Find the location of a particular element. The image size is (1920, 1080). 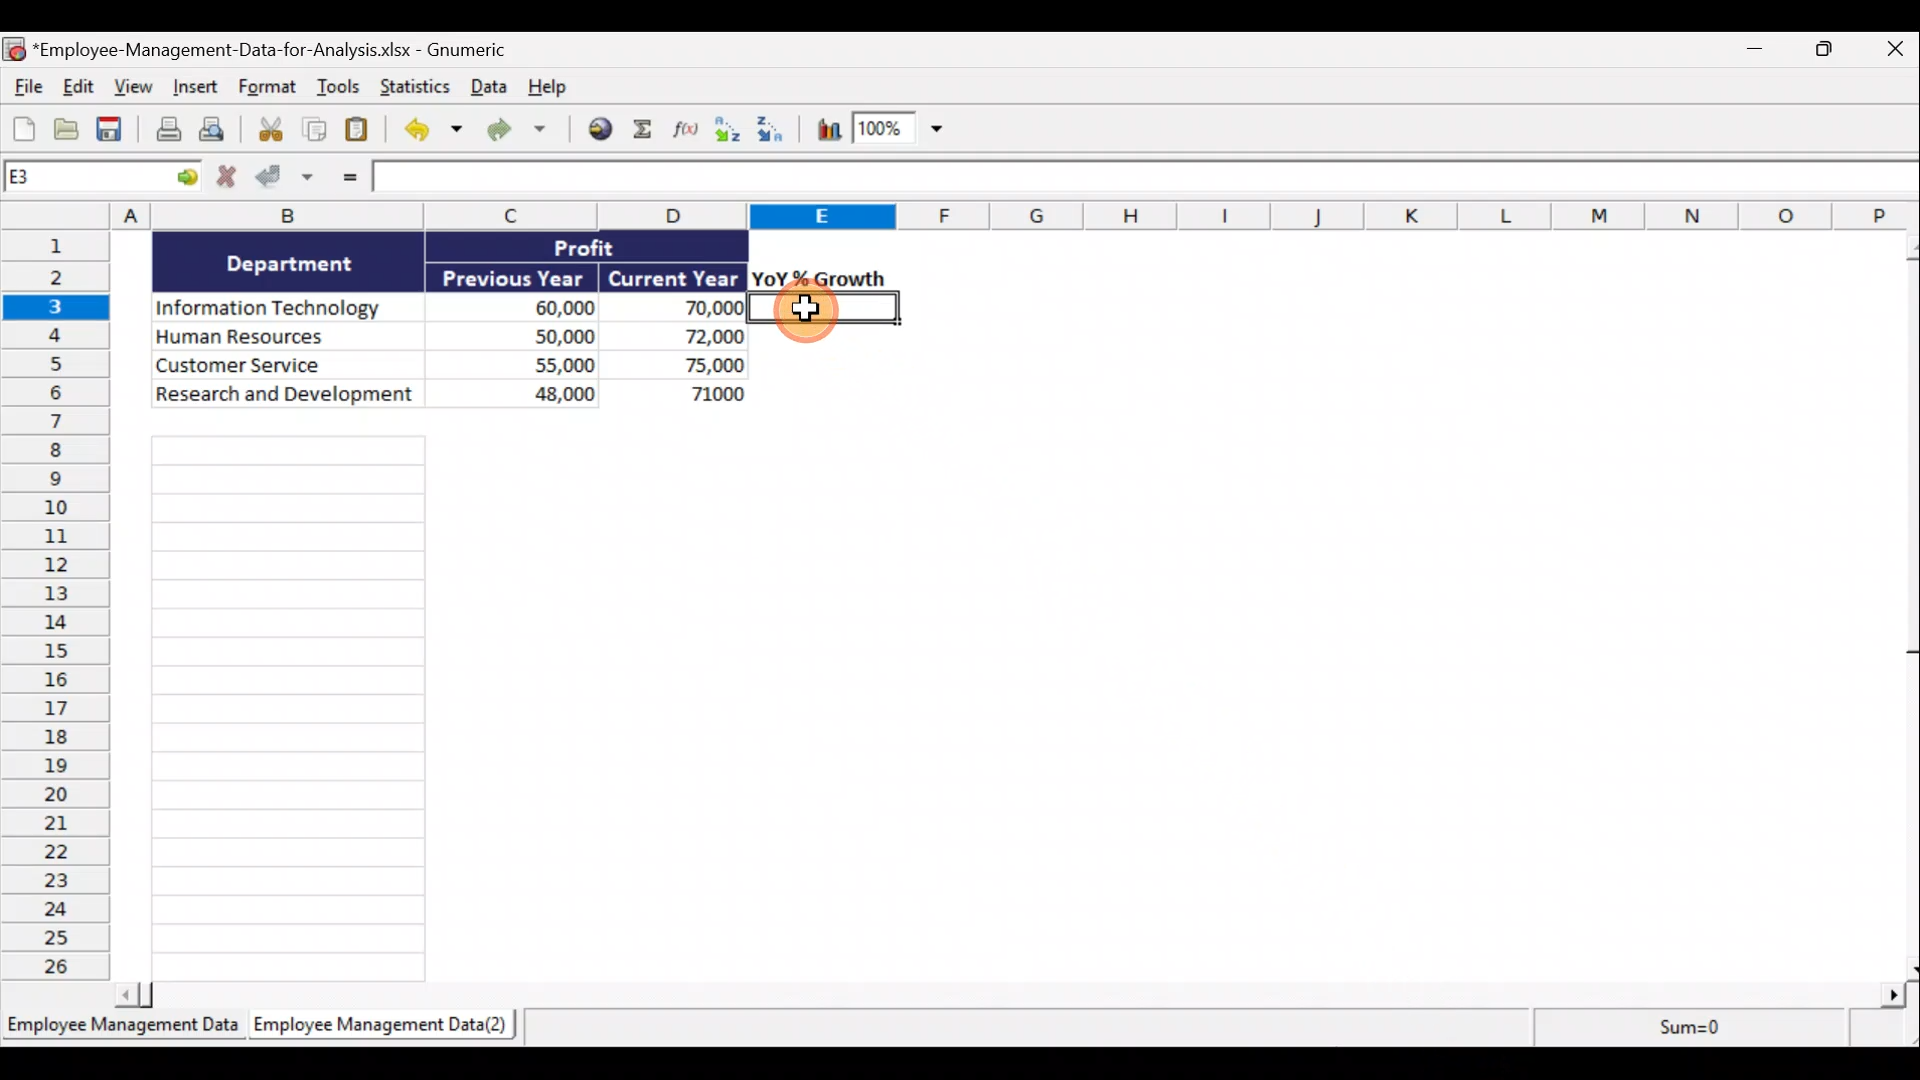

Formula bar is located at coordinates (1147, 180).